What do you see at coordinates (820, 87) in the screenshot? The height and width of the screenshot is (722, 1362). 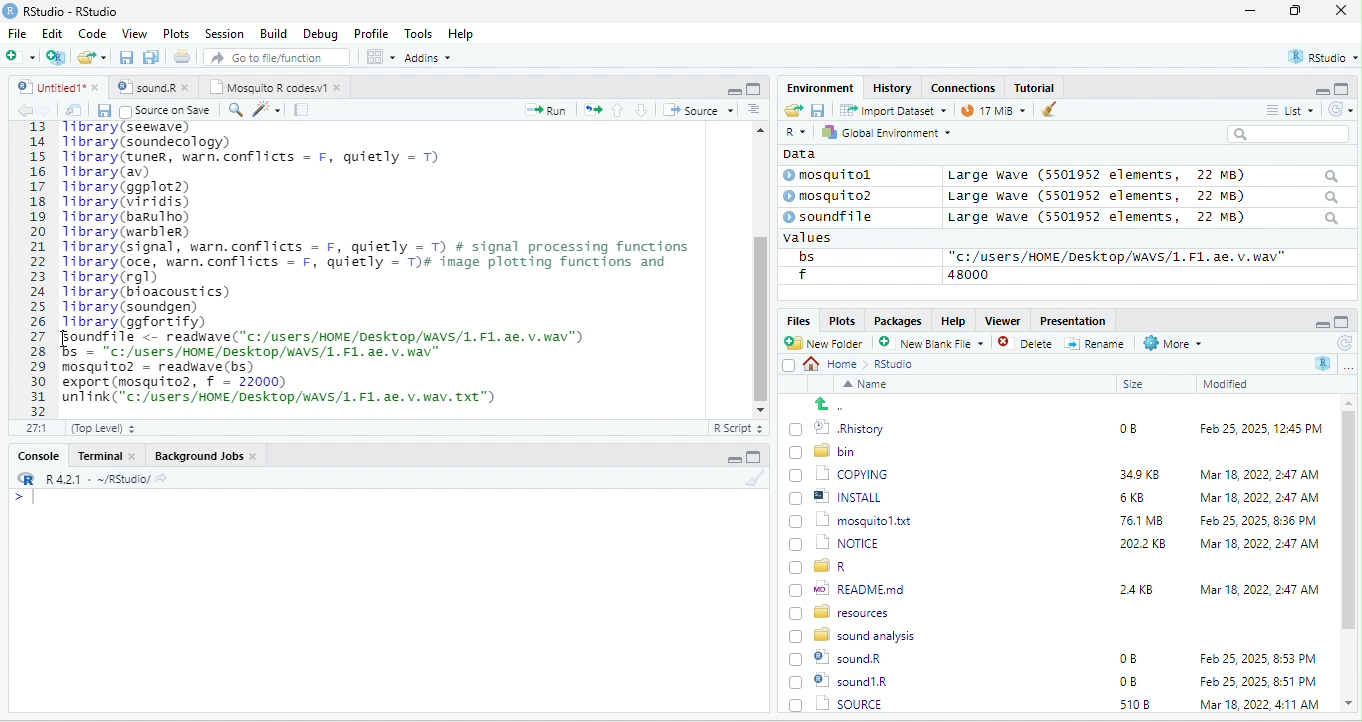 I see `Environment` at bounding box center [820, 87].